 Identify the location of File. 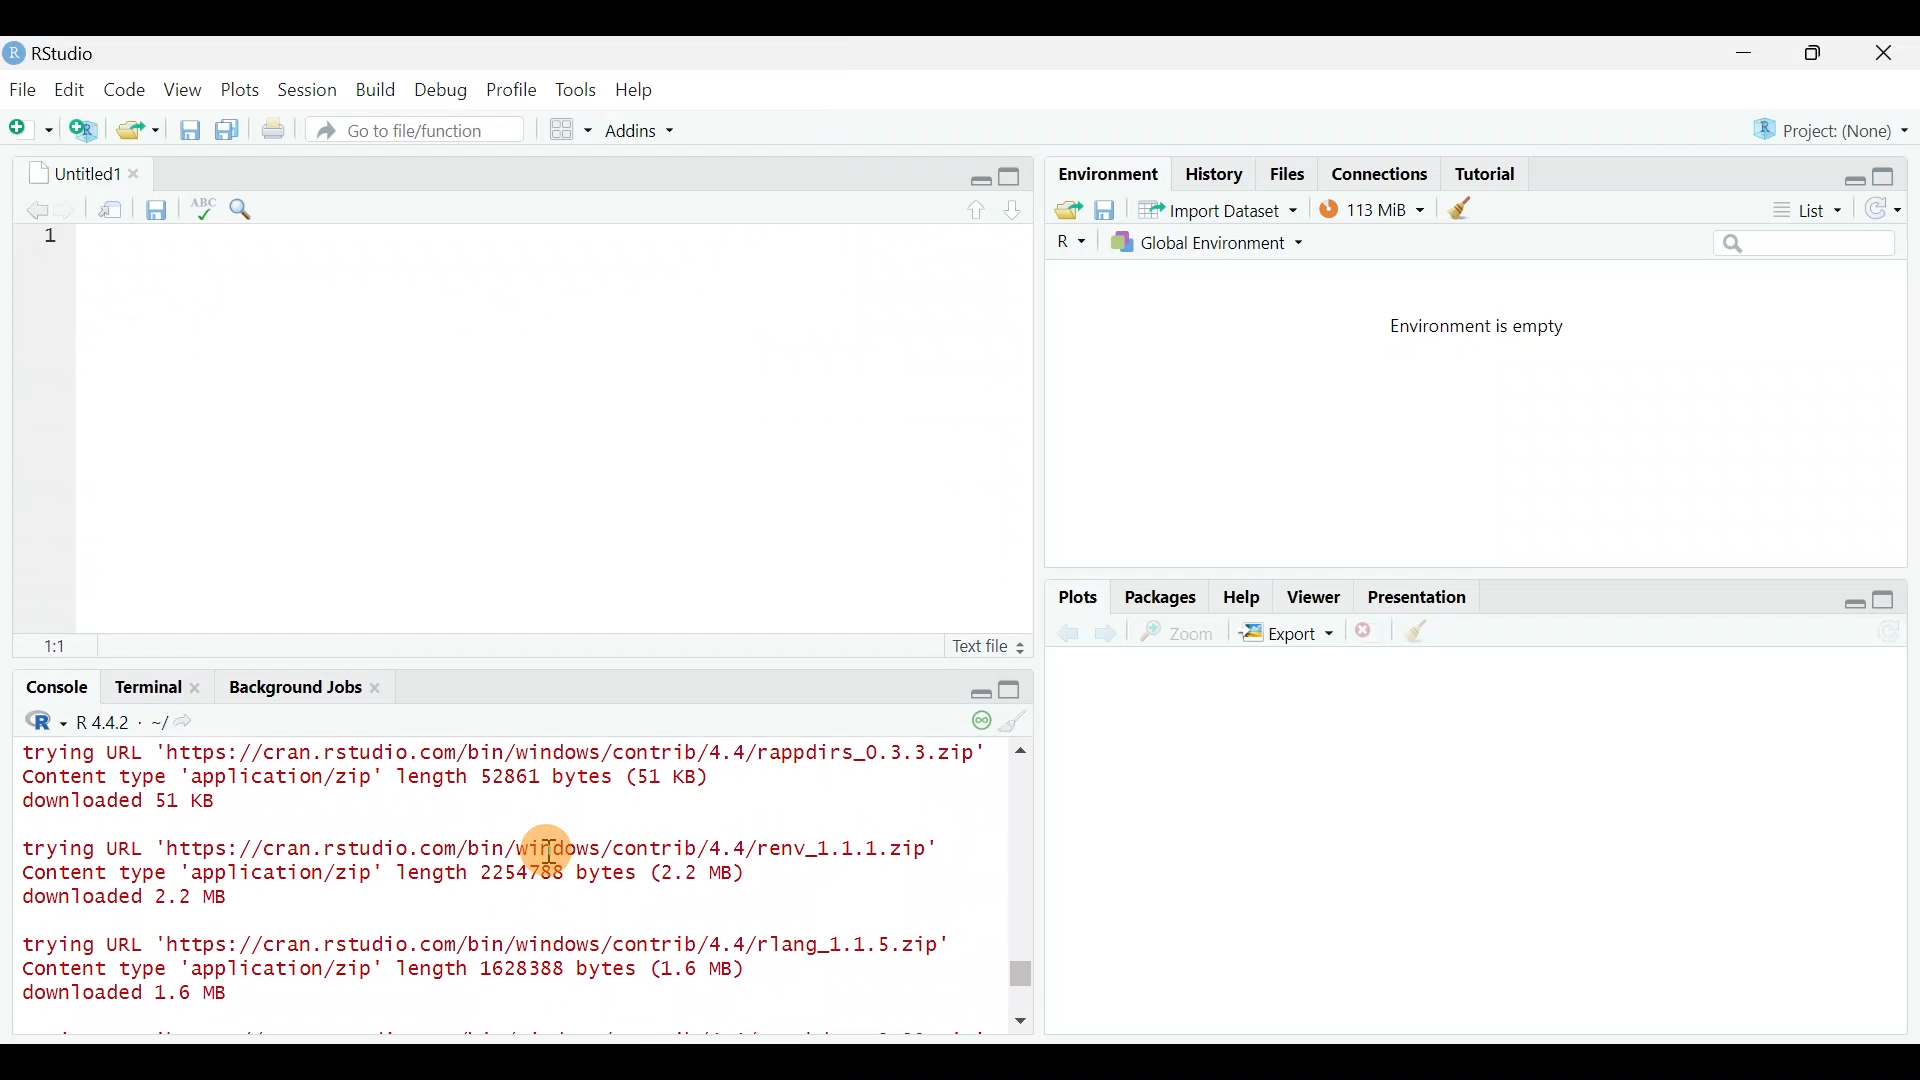
(23, 89).